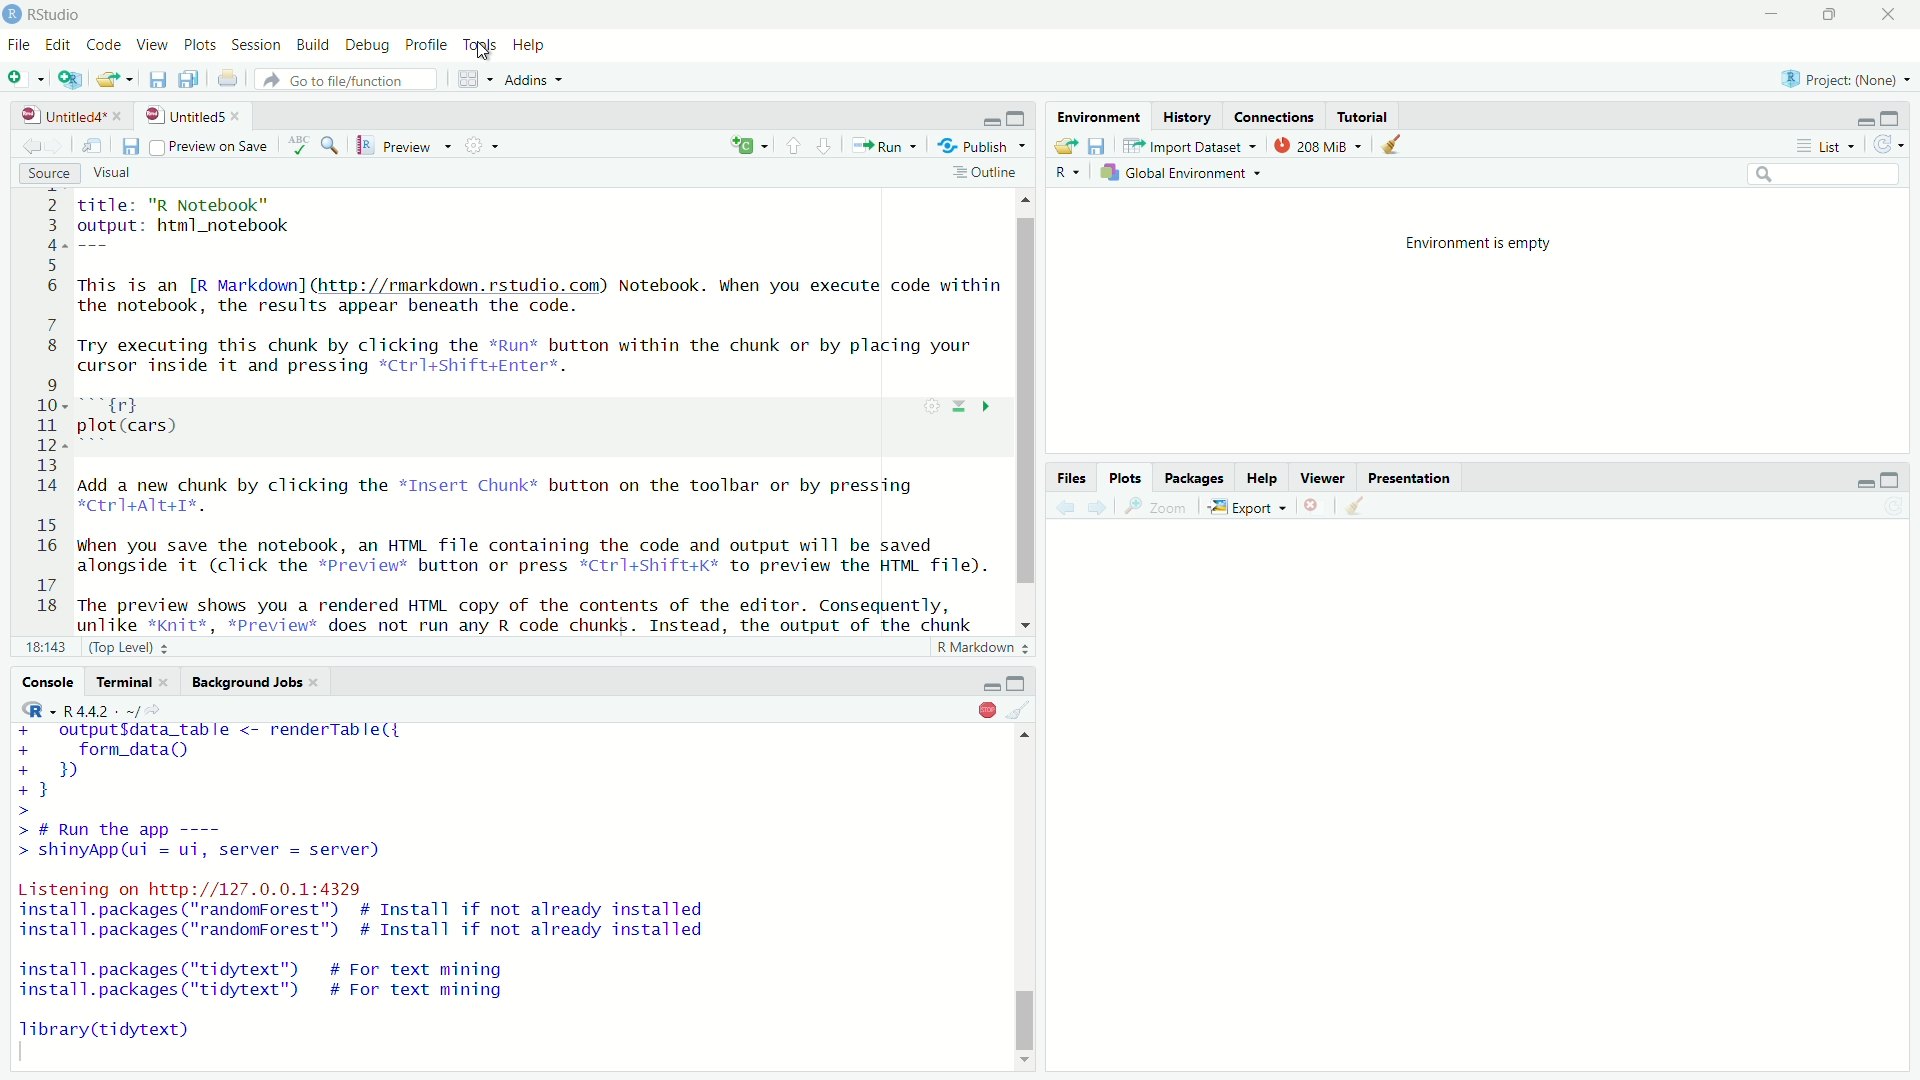  Describe the element at coordinates (794, 146) in the screenshot. I see `down` at that location.